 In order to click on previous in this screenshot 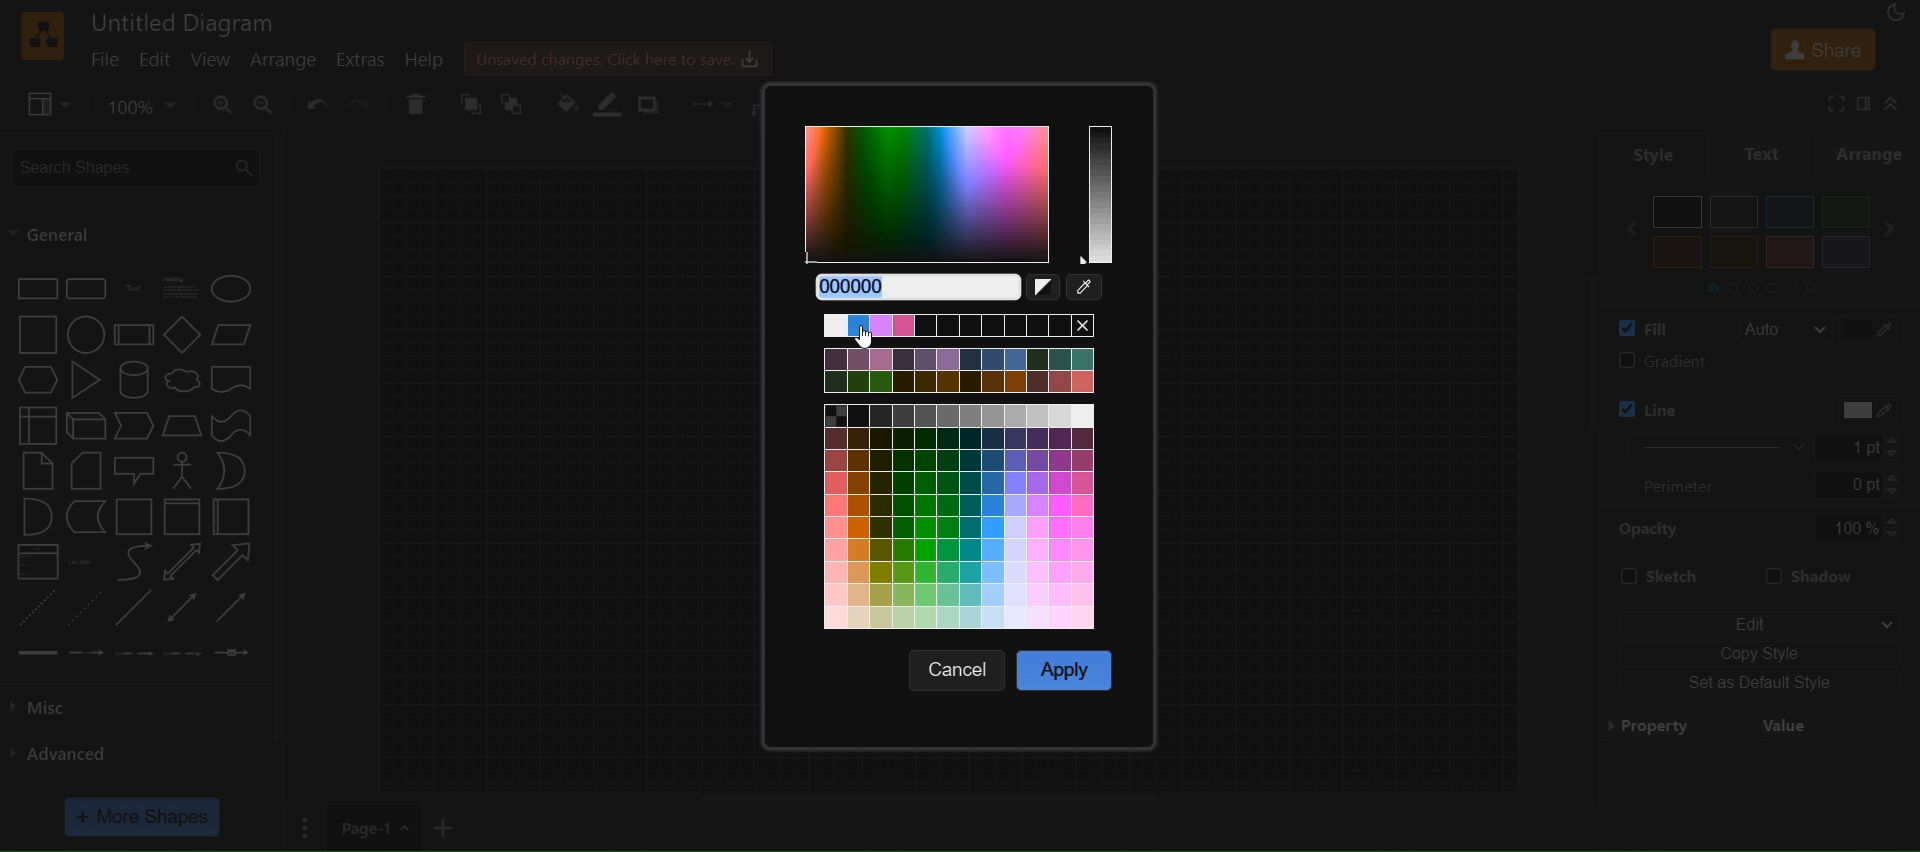, I will do `click(1623, 229)`.